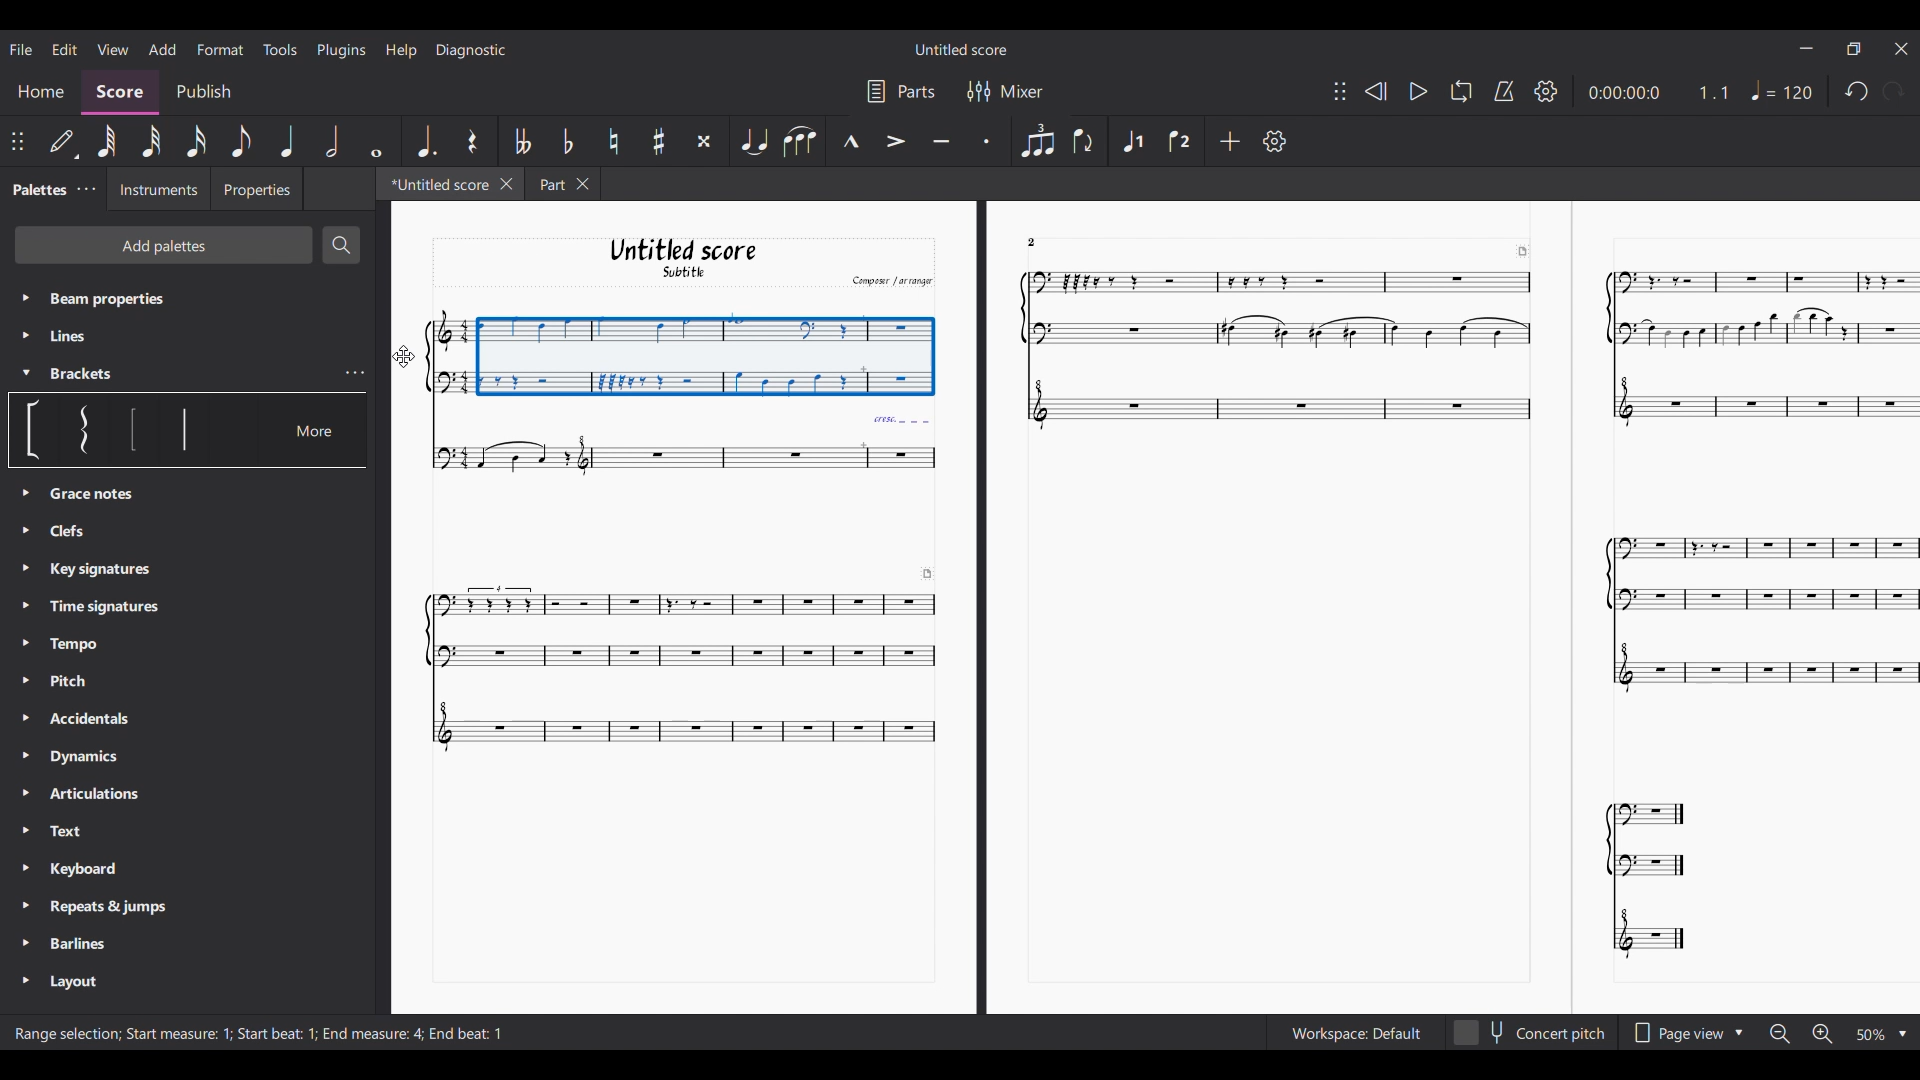  What do you see at coordinates (202, 91) in the screenshot?
I see `Publish` at bounding box center [202, 91].